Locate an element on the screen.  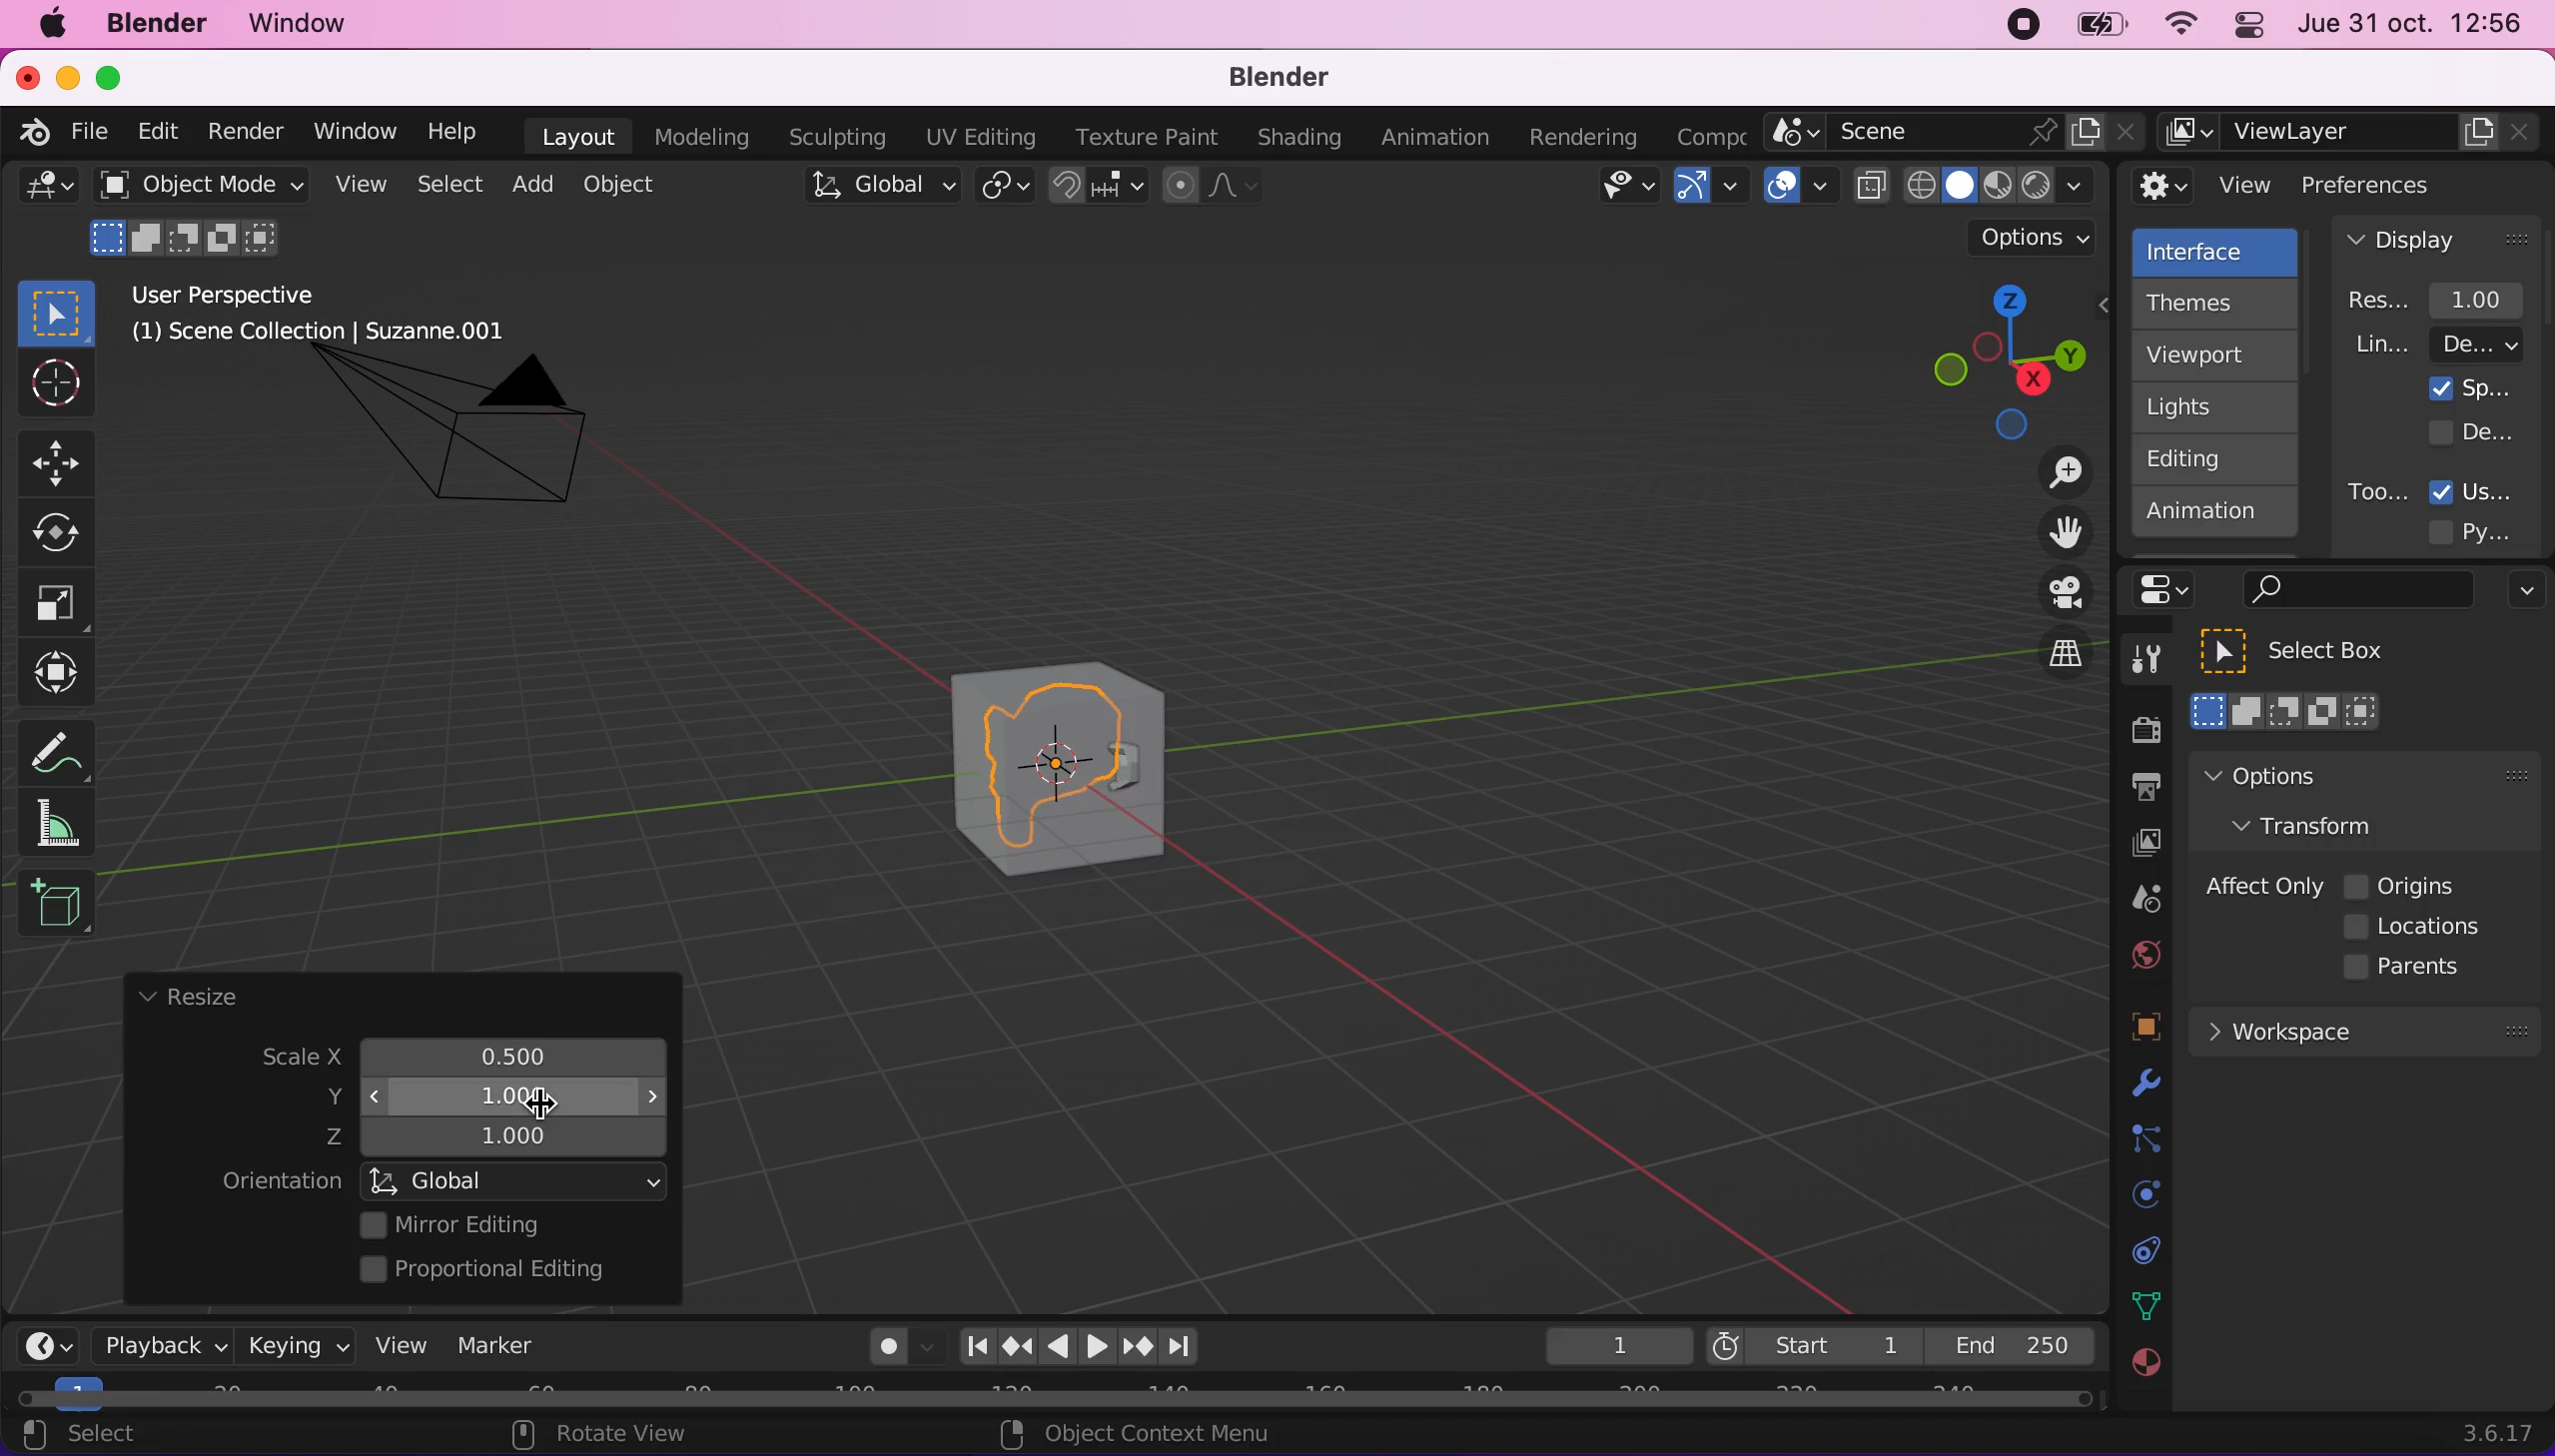
measure is located at coordinates (70, 822).